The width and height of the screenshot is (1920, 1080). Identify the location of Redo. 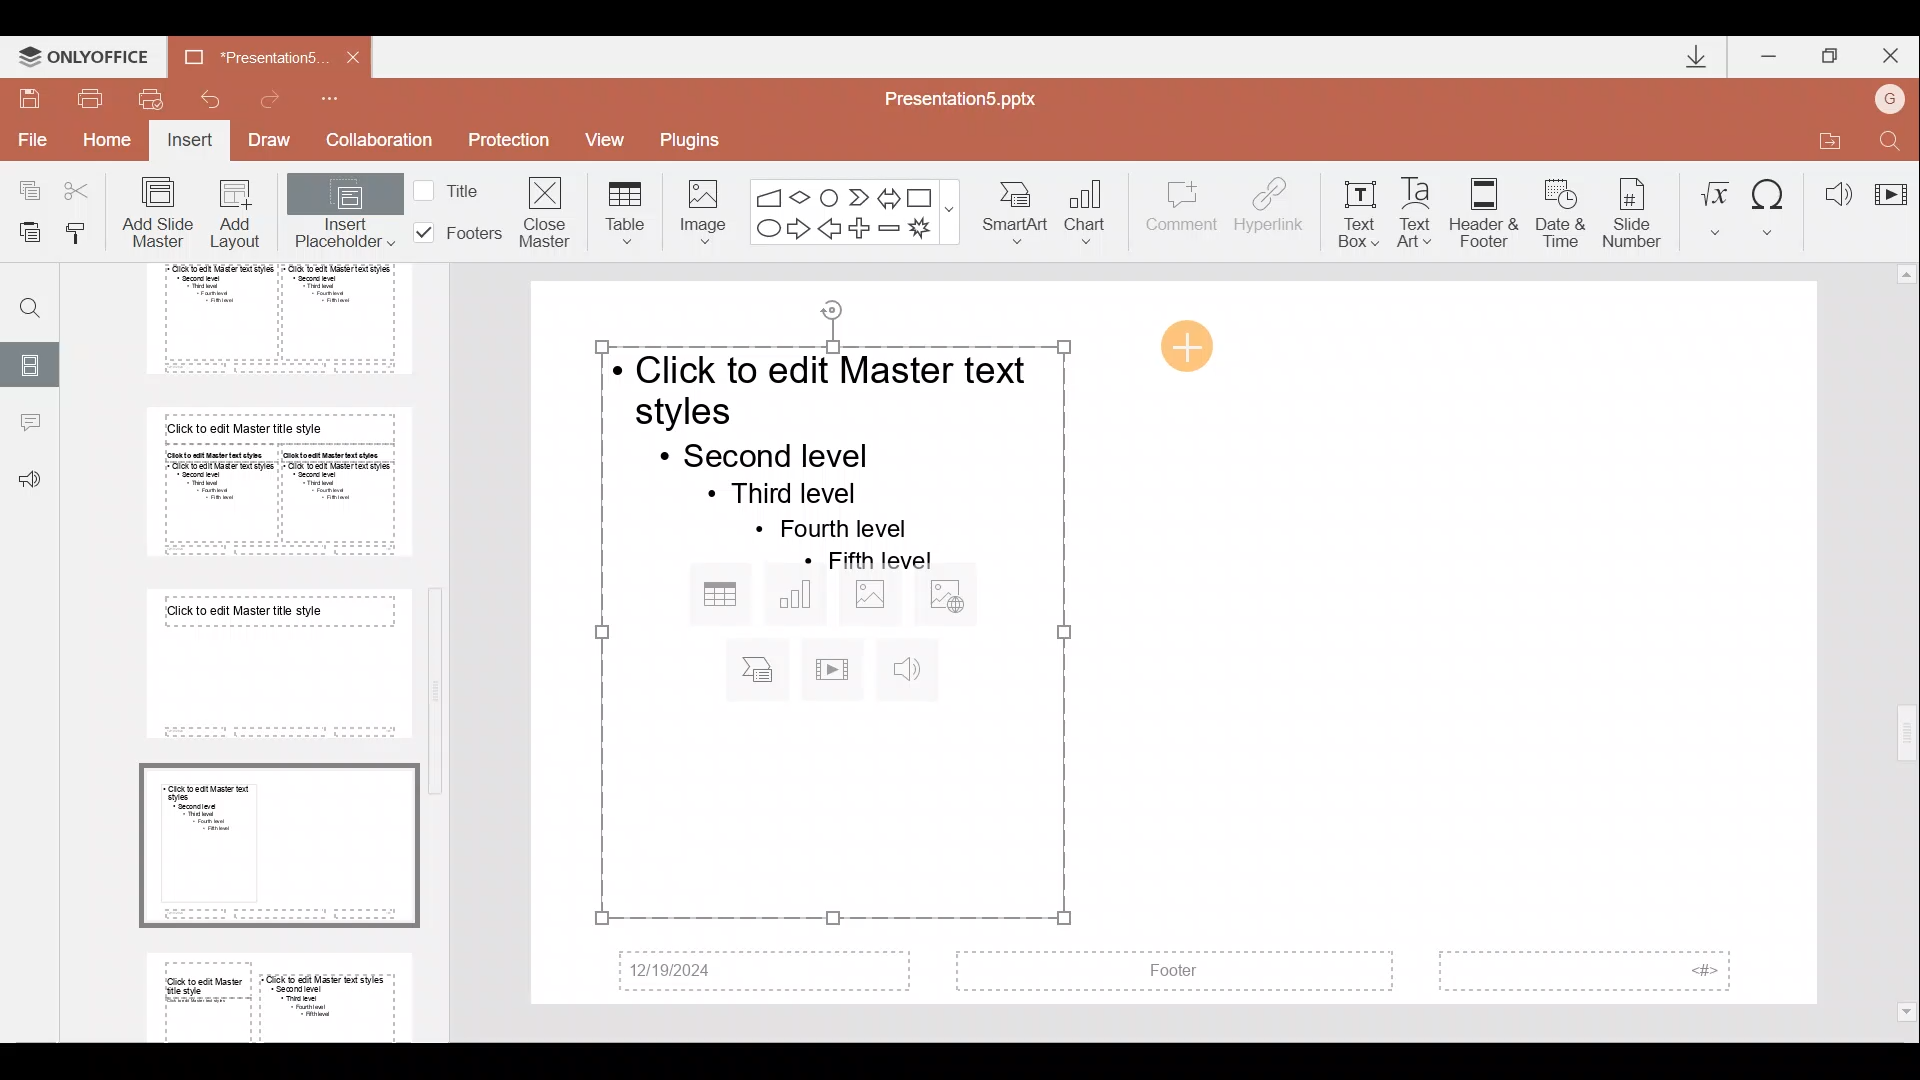
(278, 99).